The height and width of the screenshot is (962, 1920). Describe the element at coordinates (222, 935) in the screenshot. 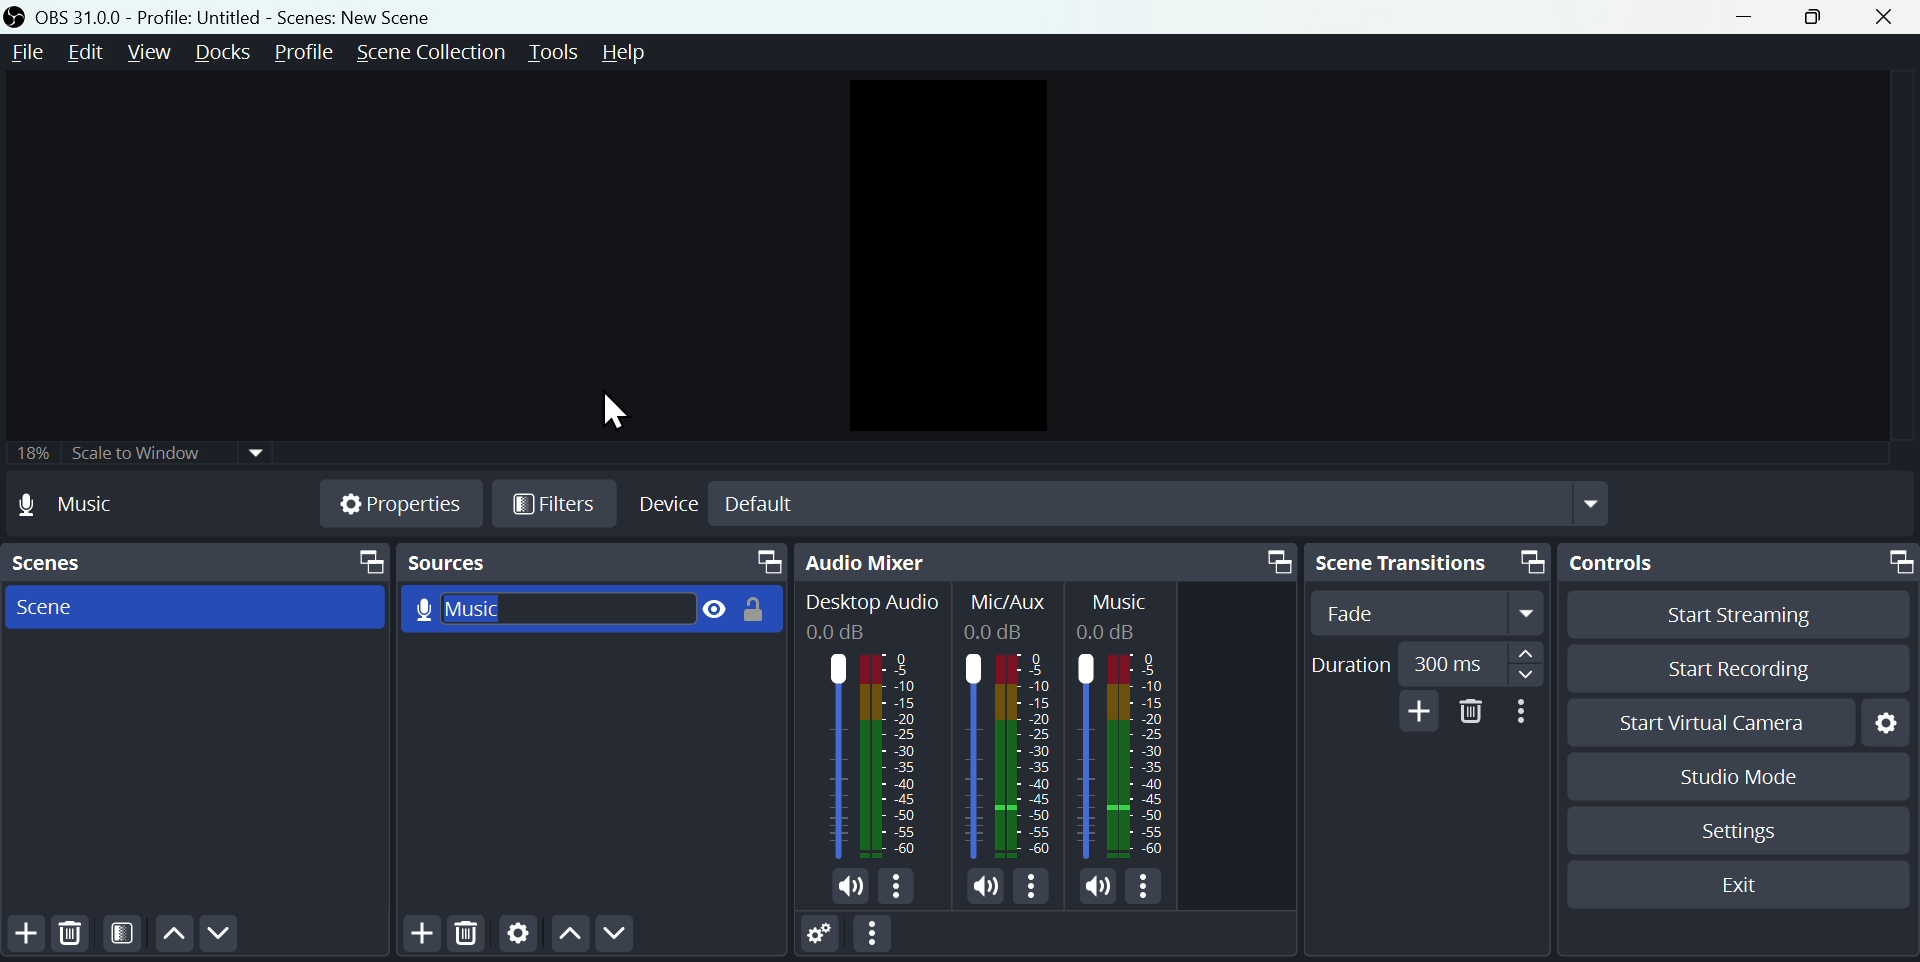

I see `Move down` at that location.